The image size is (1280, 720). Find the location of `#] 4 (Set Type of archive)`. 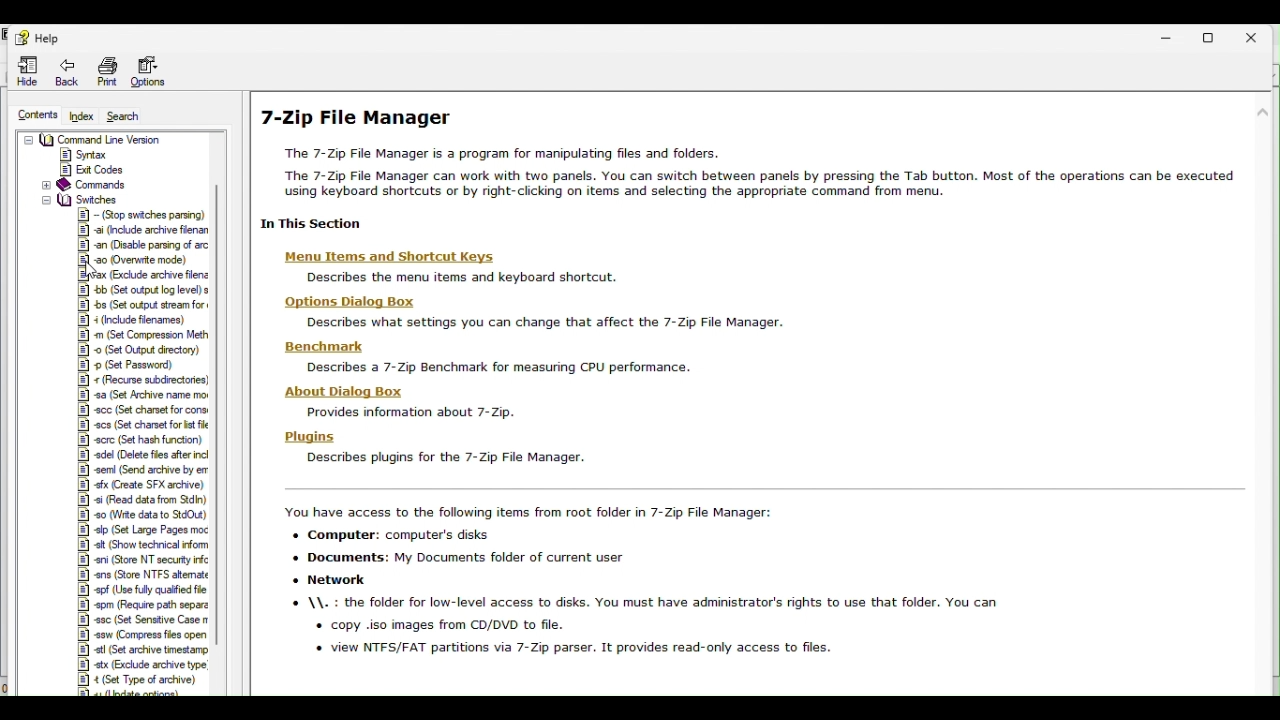

#] 4 (Set Type of archive) is located at coordinates (138, 680).